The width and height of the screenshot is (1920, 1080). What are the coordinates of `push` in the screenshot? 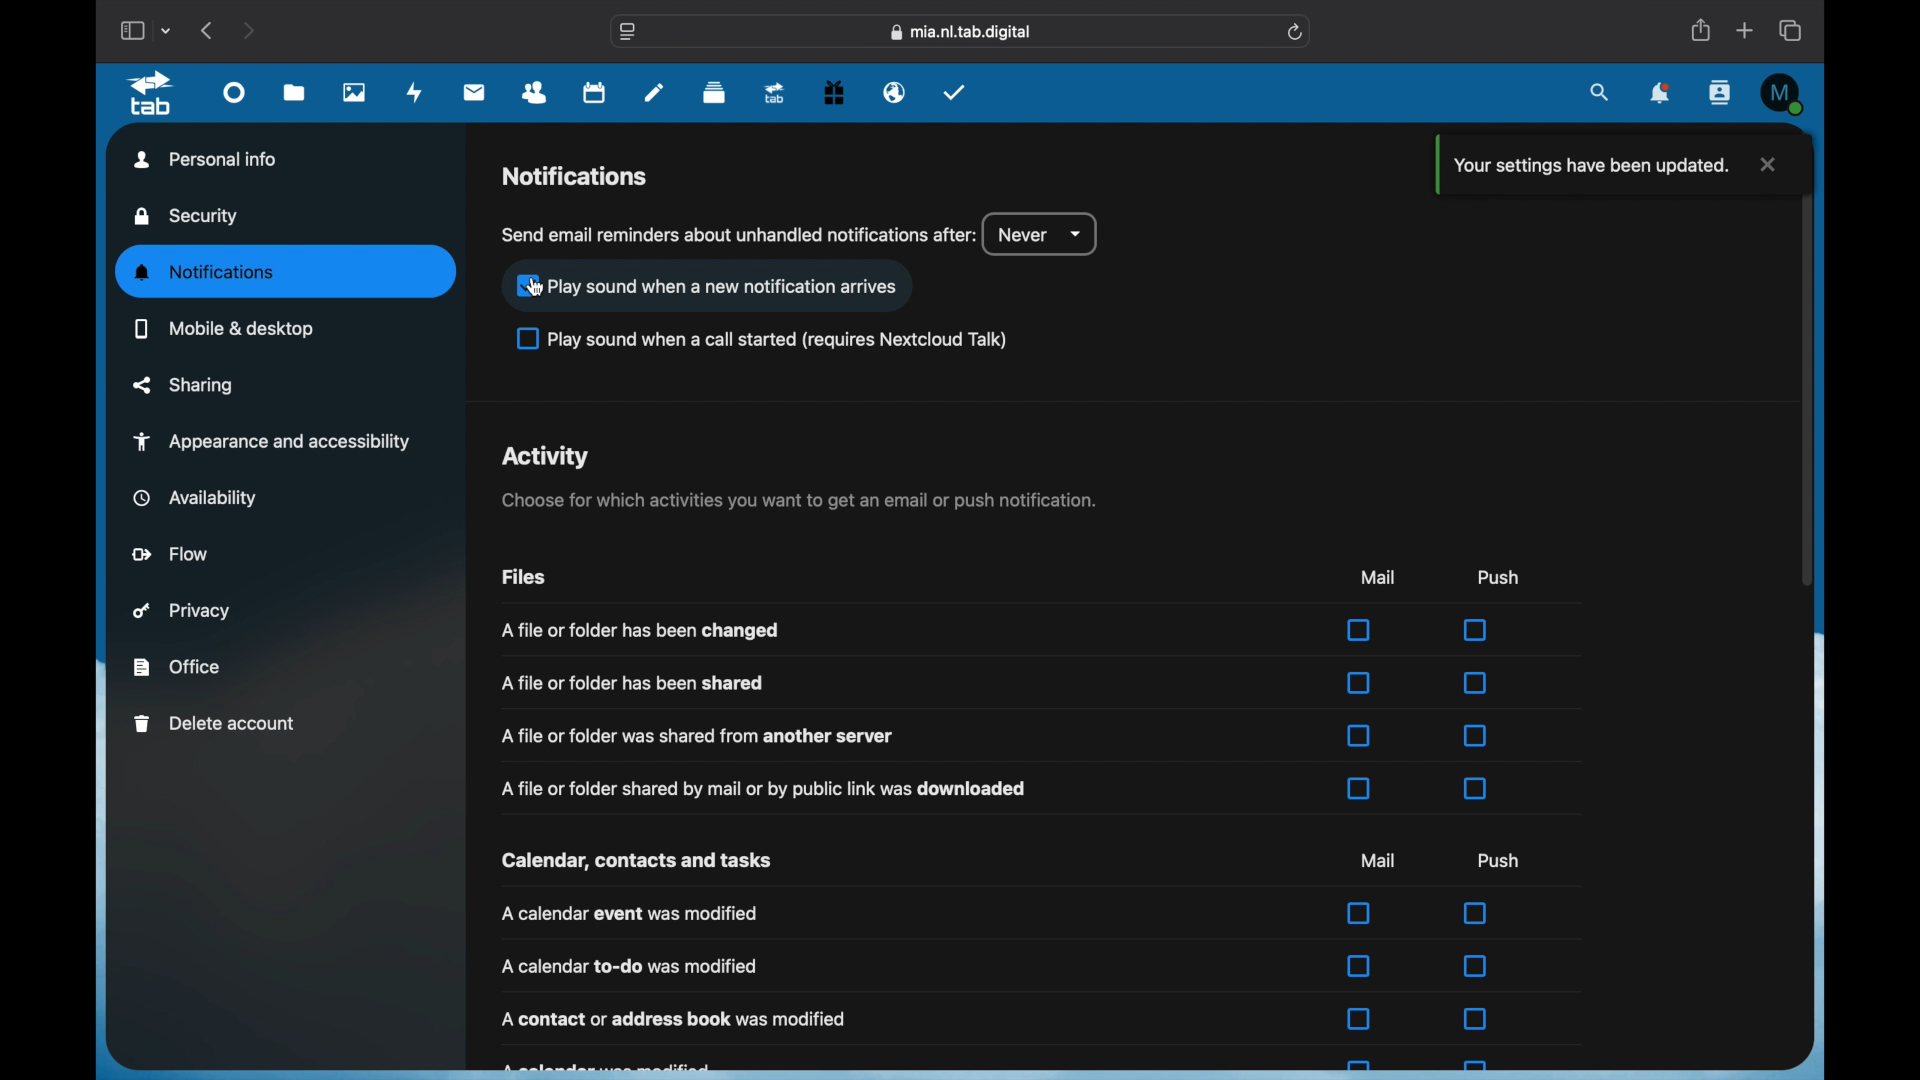 It's located at (1499, 576).